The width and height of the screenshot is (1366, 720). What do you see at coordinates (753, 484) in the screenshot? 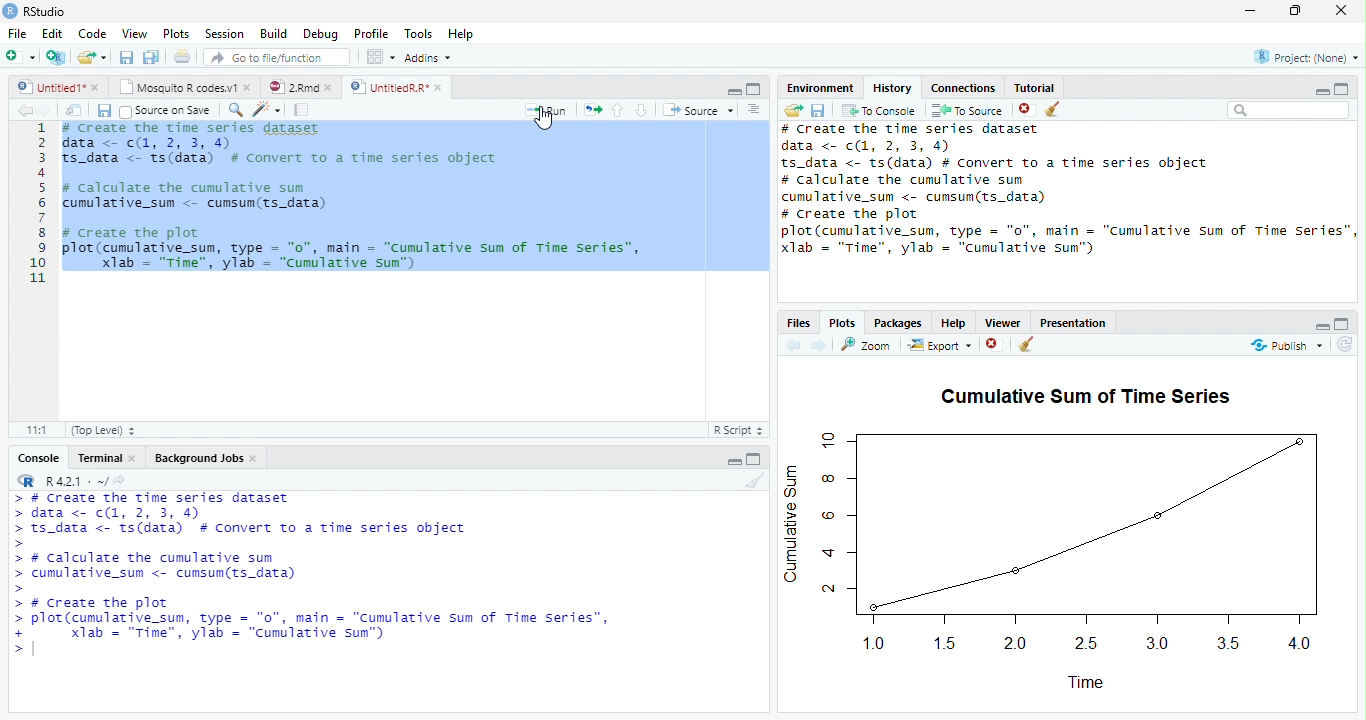
I see `Clear Console` at bounding box center [753, 484].